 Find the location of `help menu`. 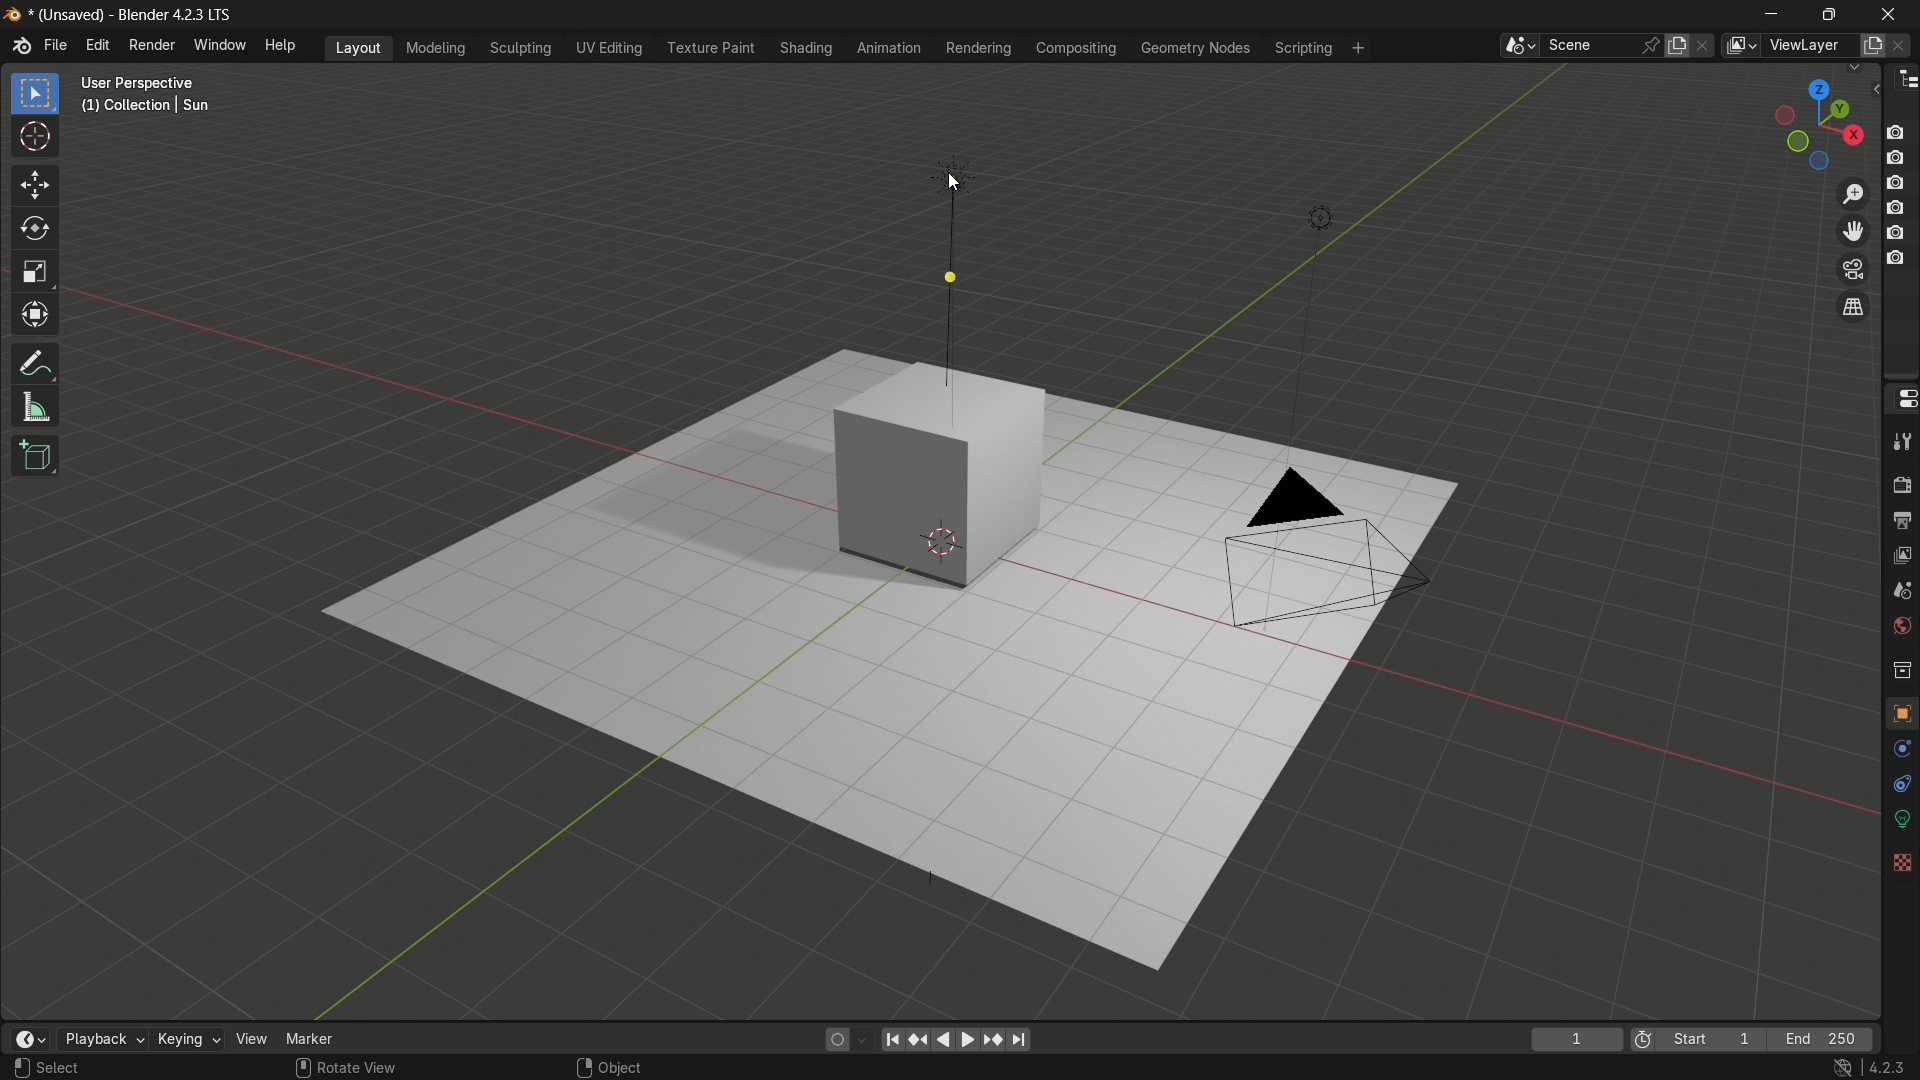

help menu is located at coordinates (280, 45).